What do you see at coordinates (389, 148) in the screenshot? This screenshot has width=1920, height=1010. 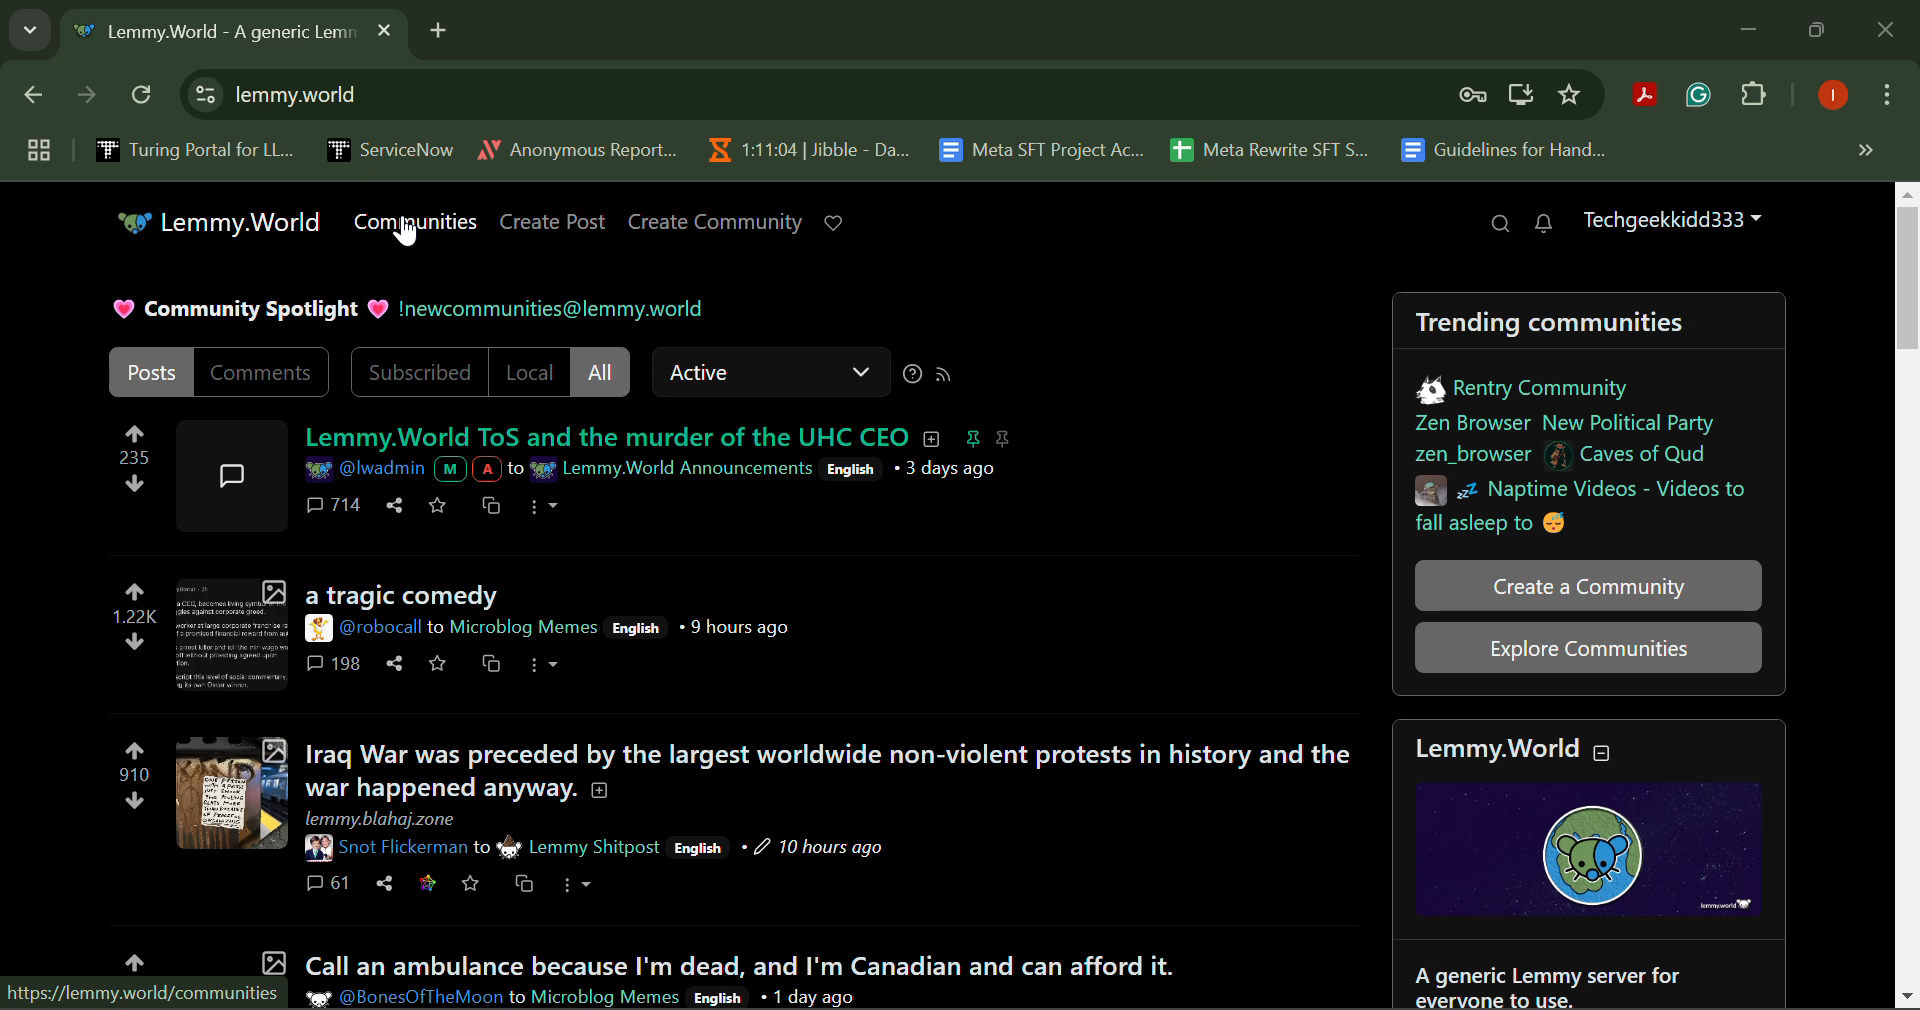 I see `ServiceNow` at bounding box center [389, 148].